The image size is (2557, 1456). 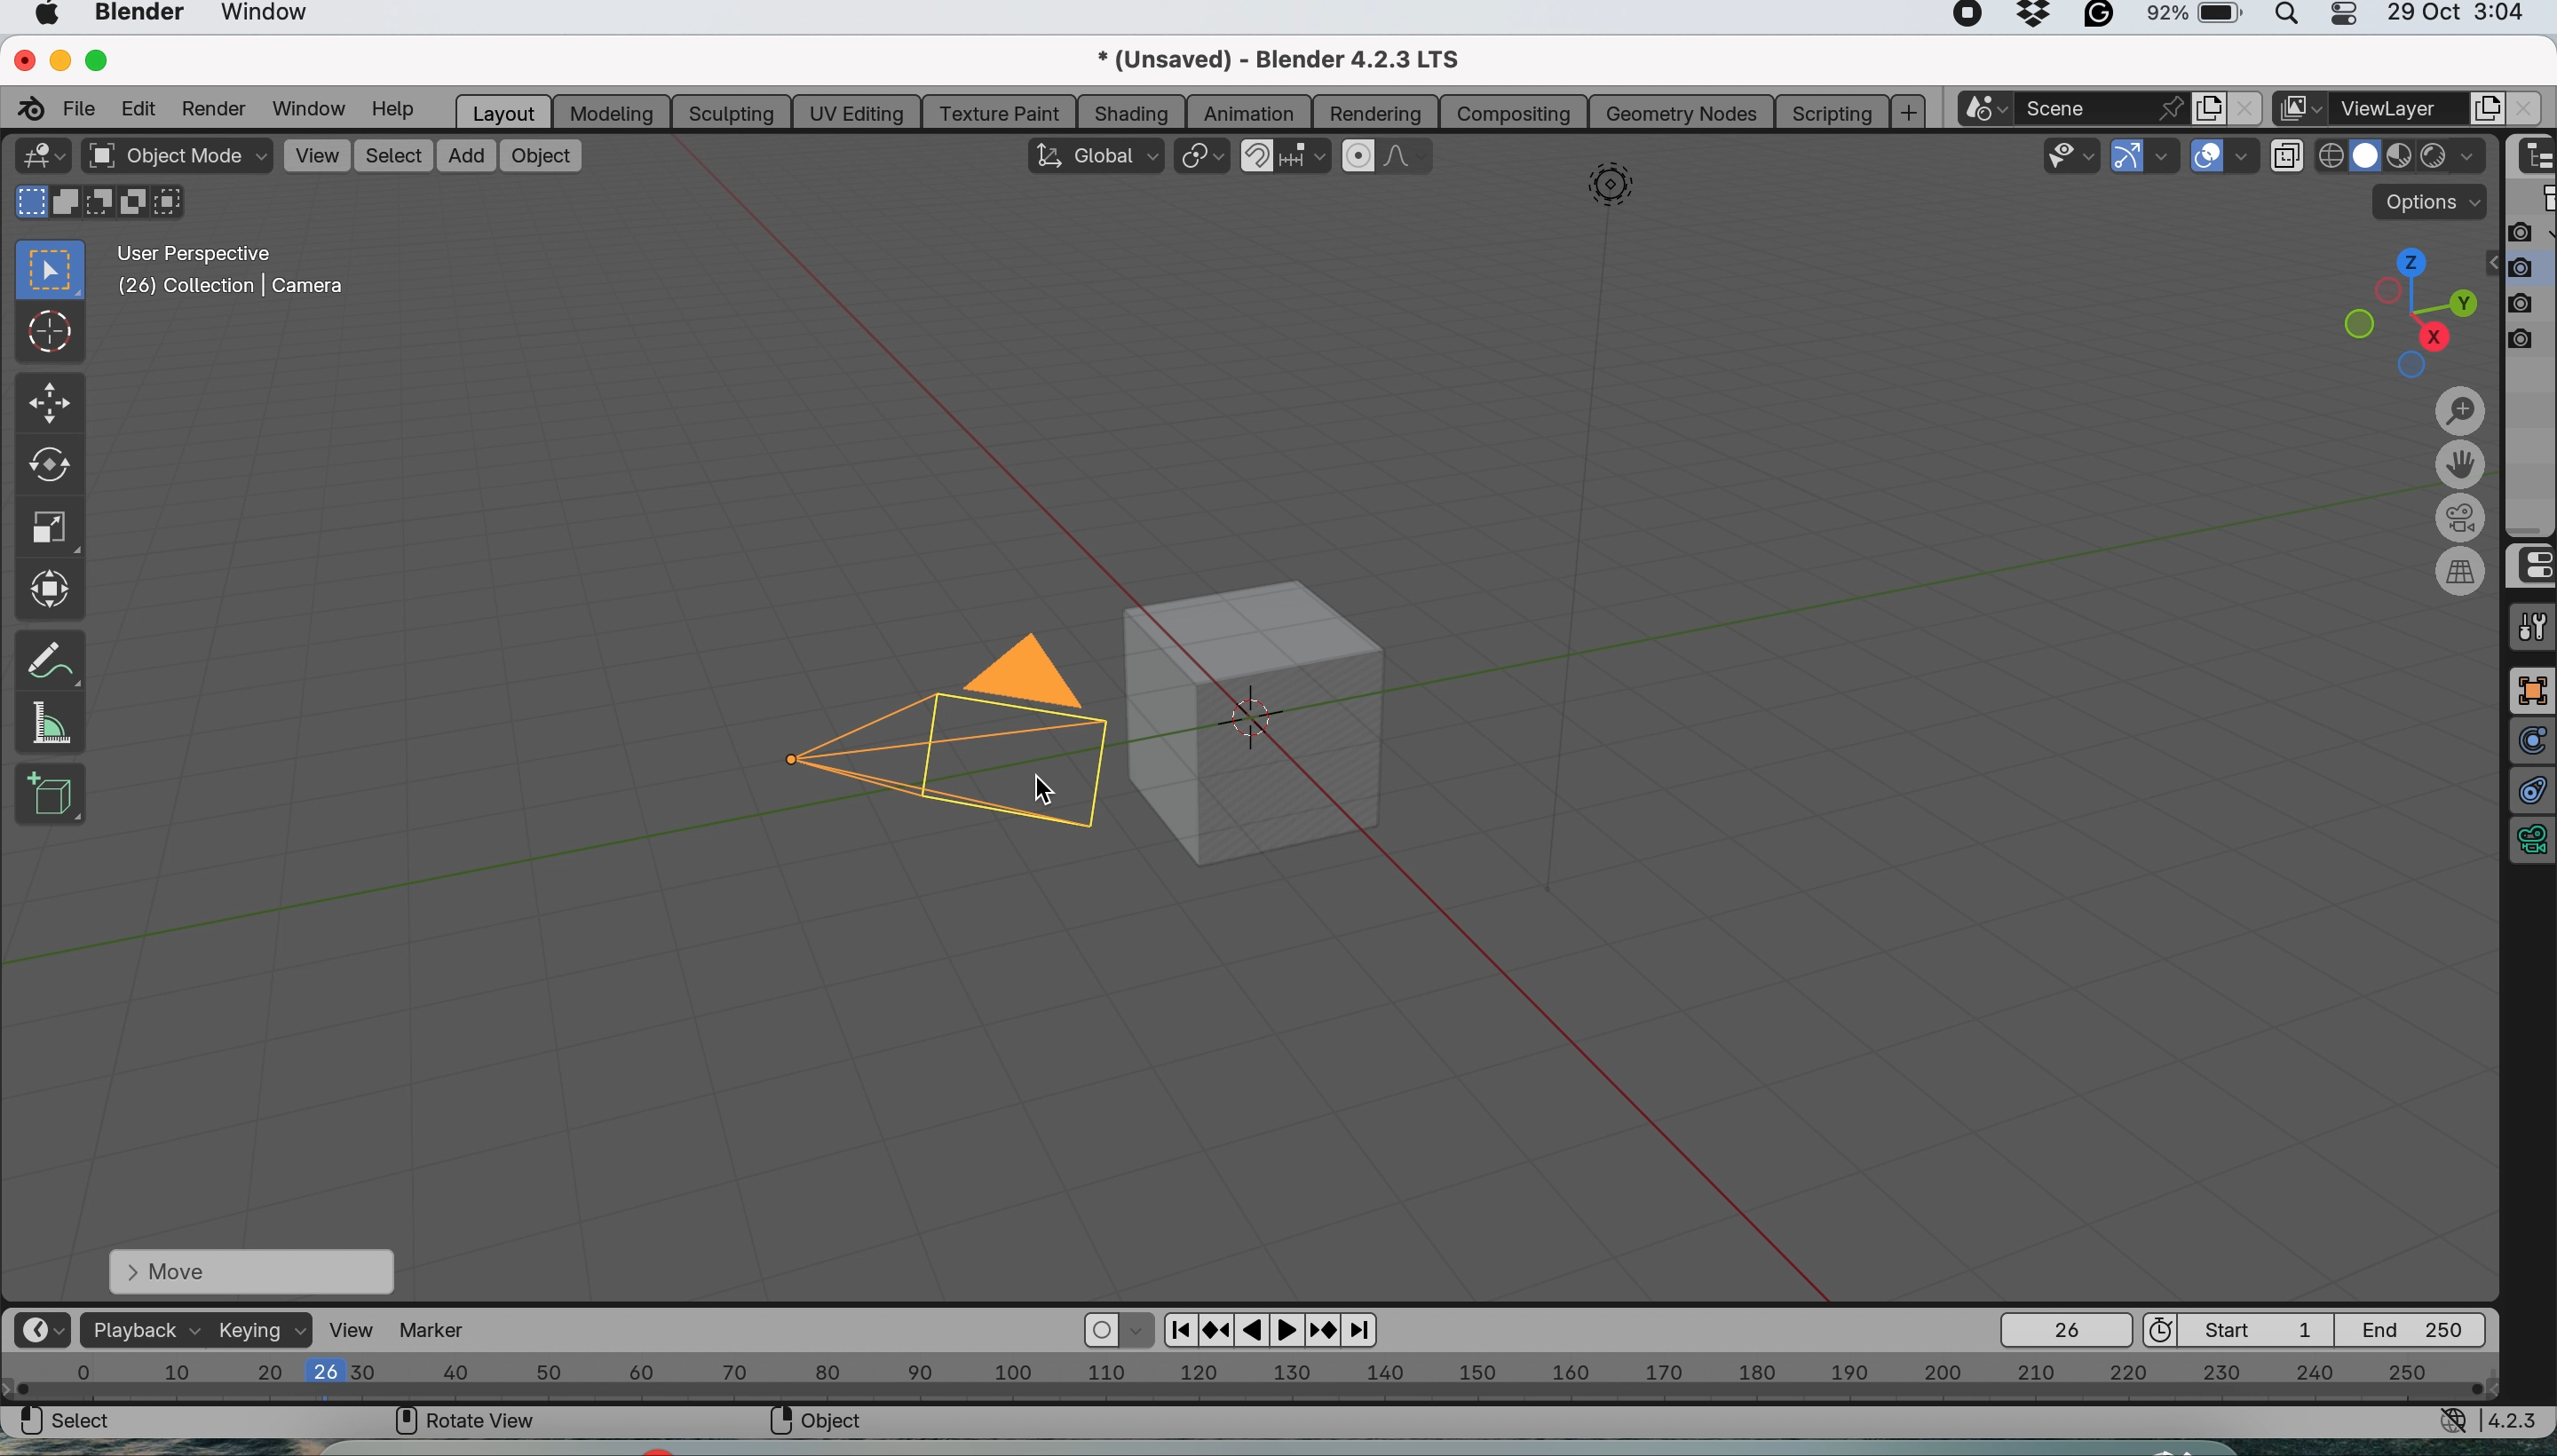 I want to click on modes, so click(x=102, y=203).